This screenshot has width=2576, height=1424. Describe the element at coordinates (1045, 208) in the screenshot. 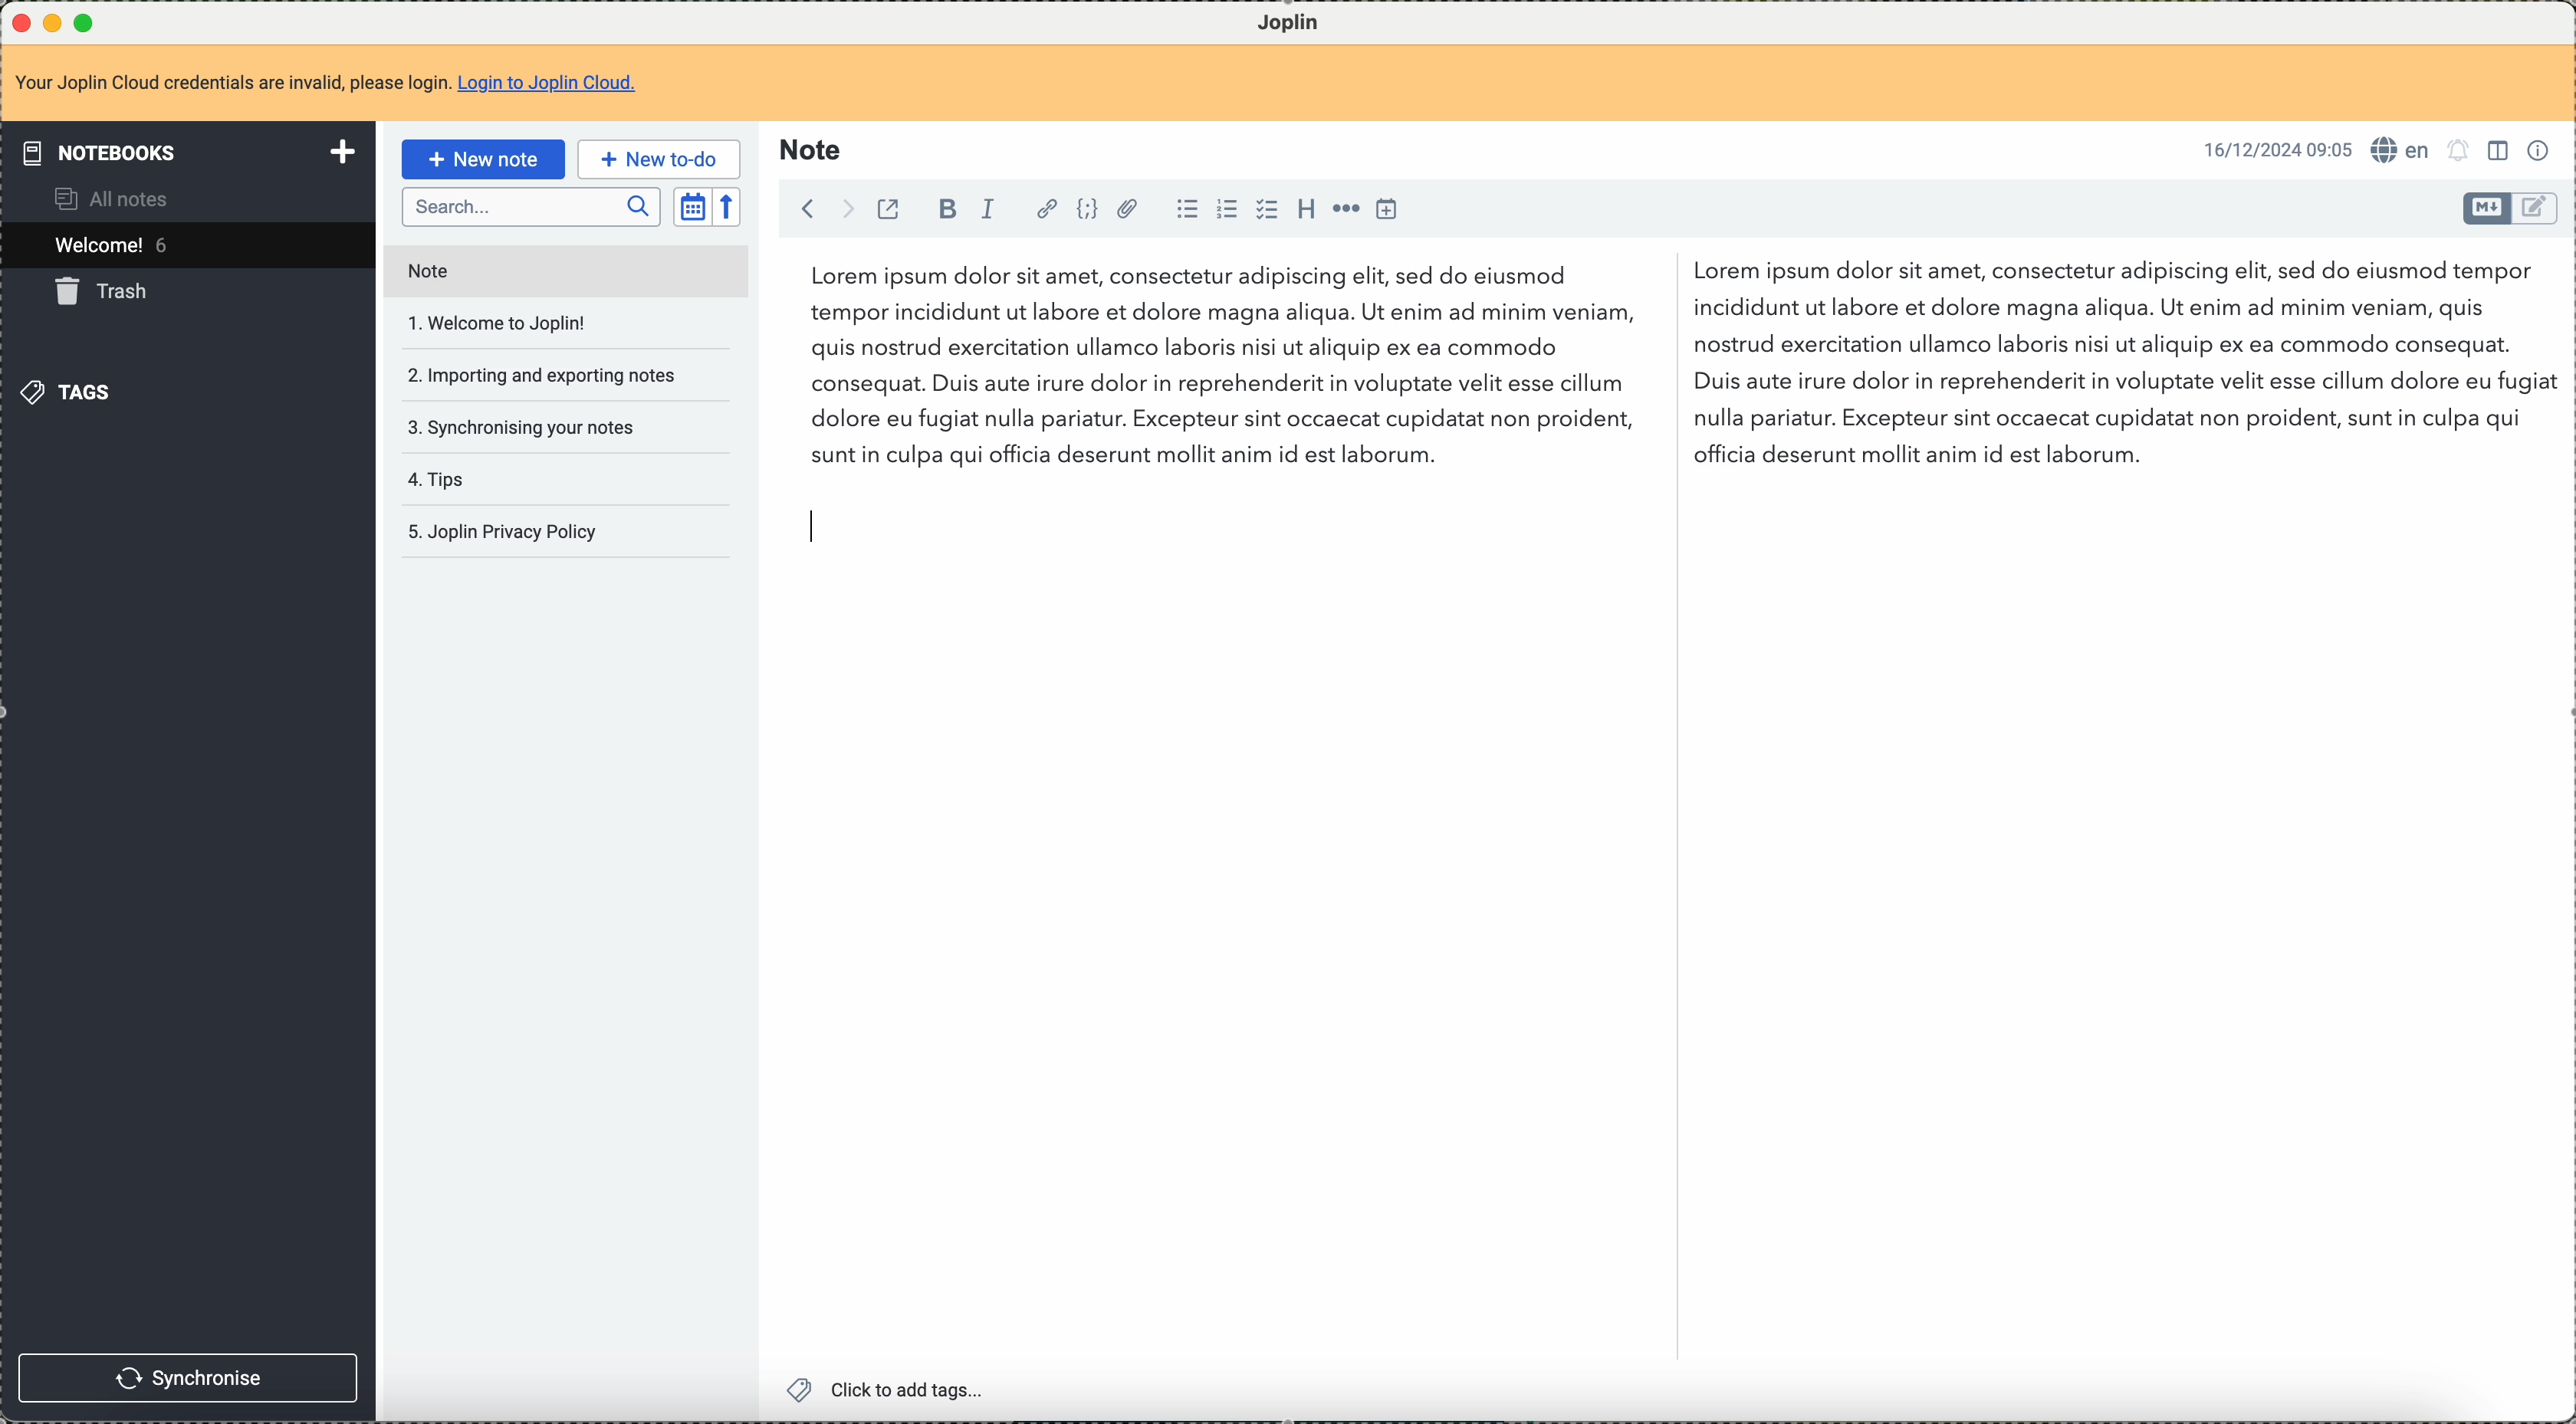

I see `hyperlink` at that location.